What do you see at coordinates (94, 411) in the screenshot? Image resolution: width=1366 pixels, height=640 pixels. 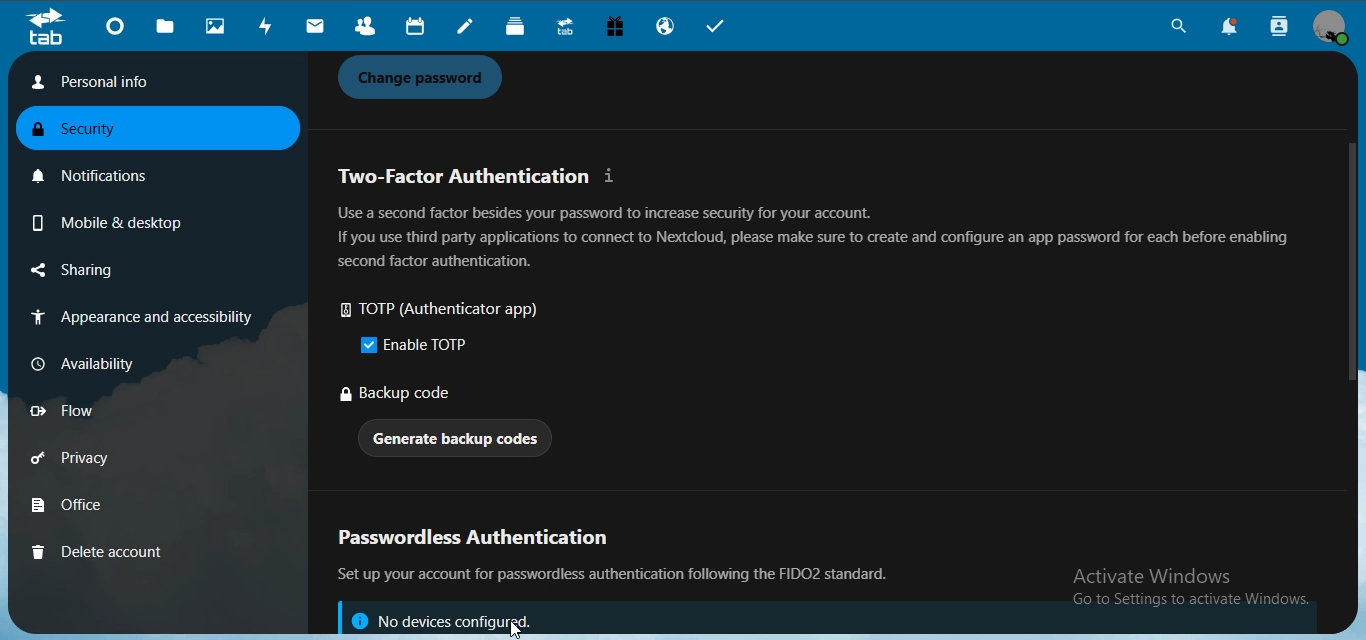 I see `flow` at bounding box center [94, 411].